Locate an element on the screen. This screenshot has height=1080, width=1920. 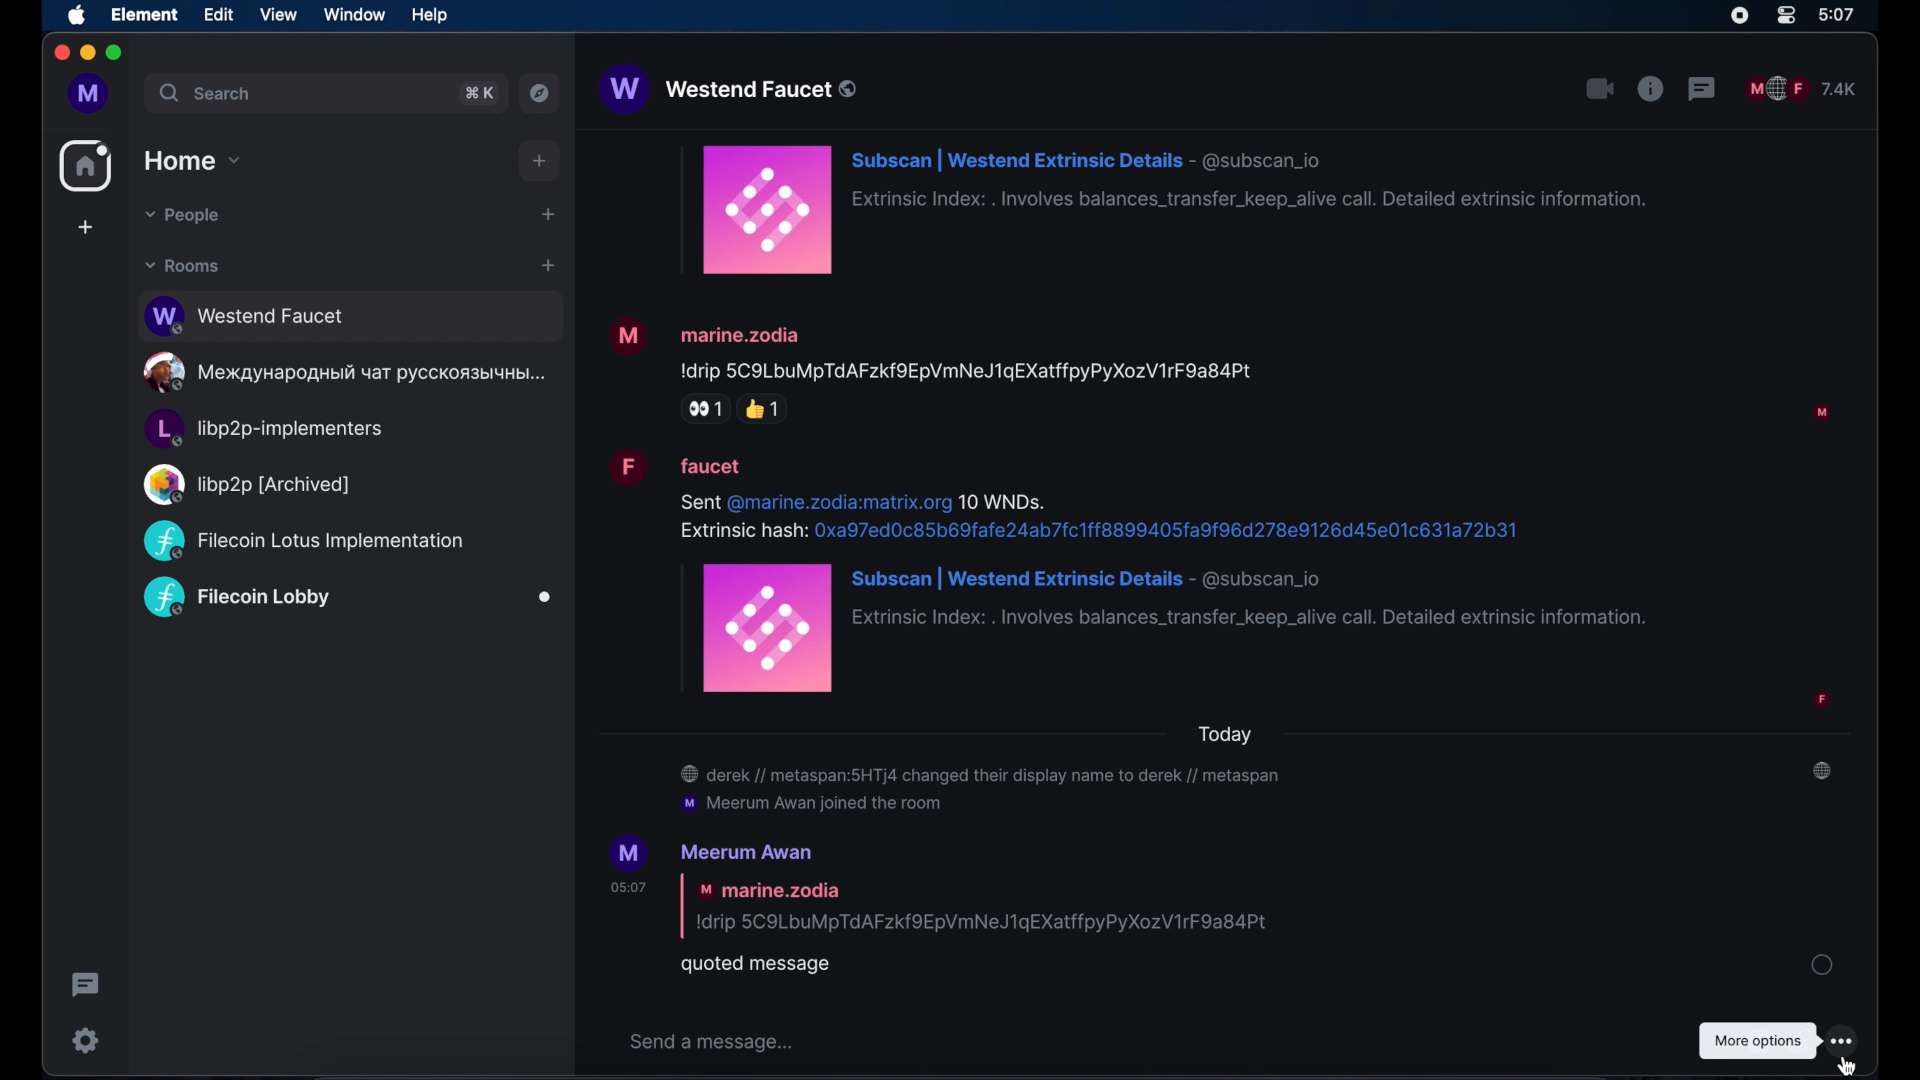
public room is located at coordinates (264, 430).